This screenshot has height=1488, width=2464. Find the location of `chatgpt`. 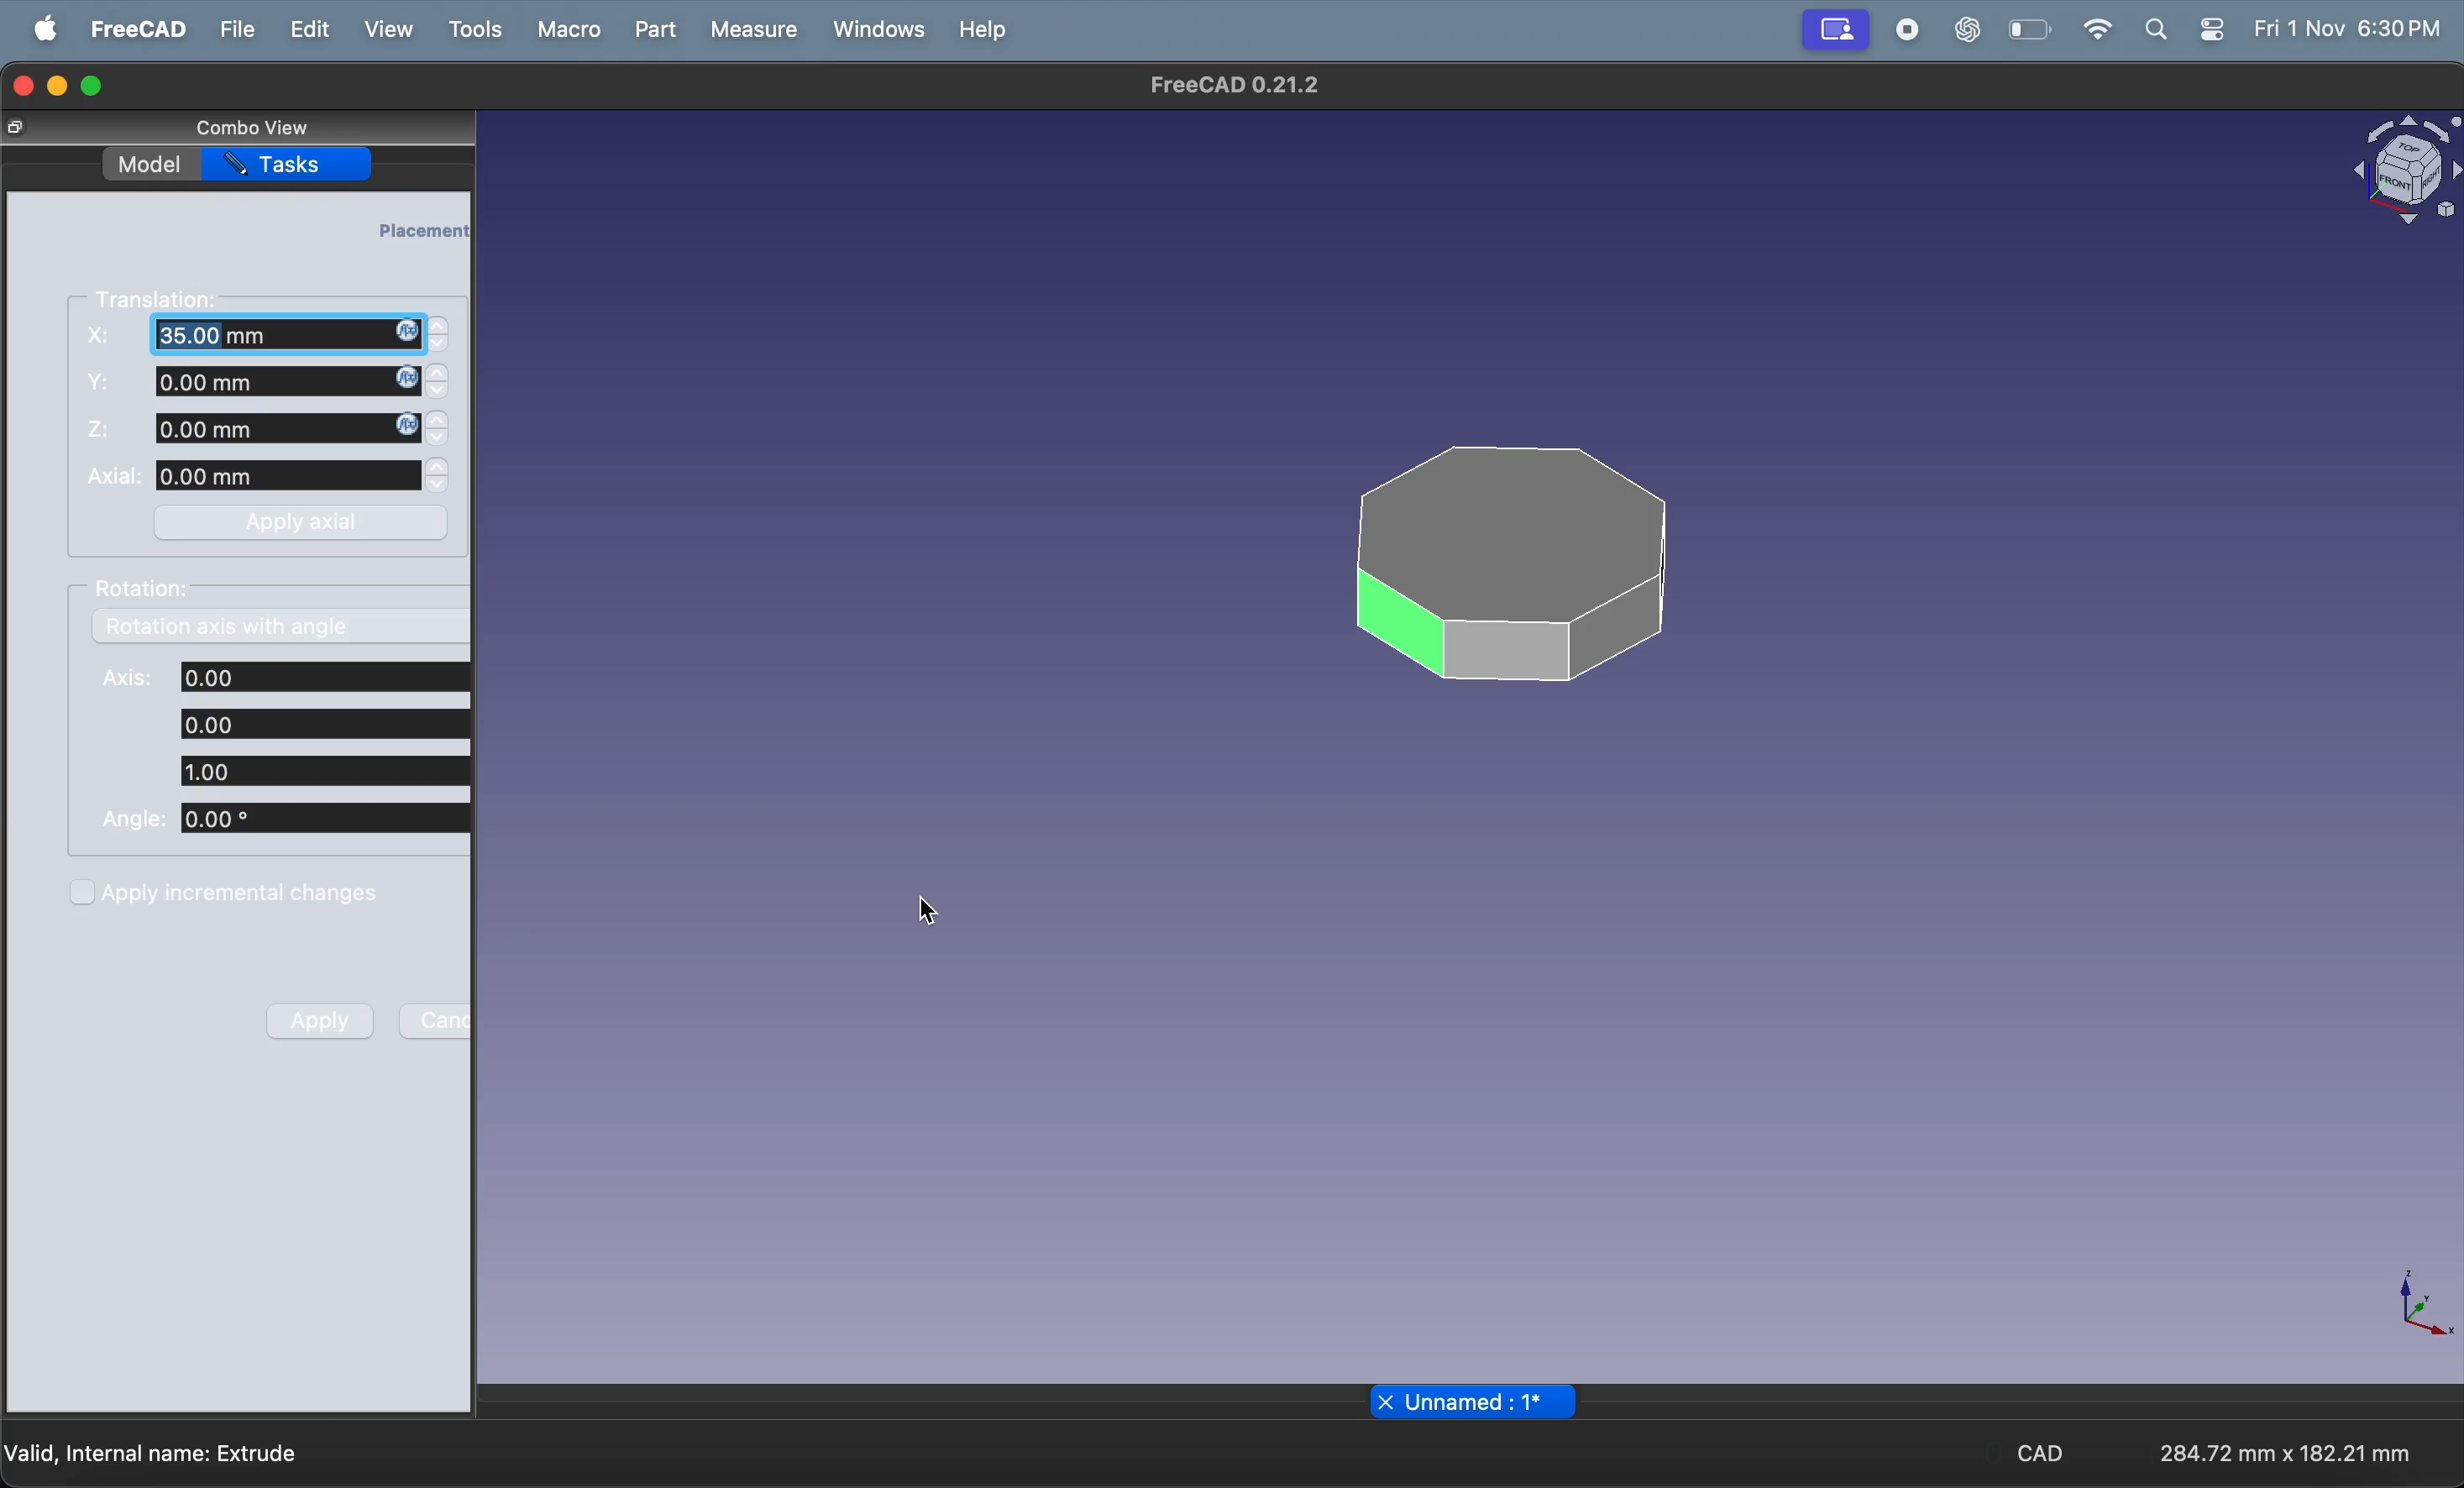

chatgpt is located at coordinates (1967, 30).